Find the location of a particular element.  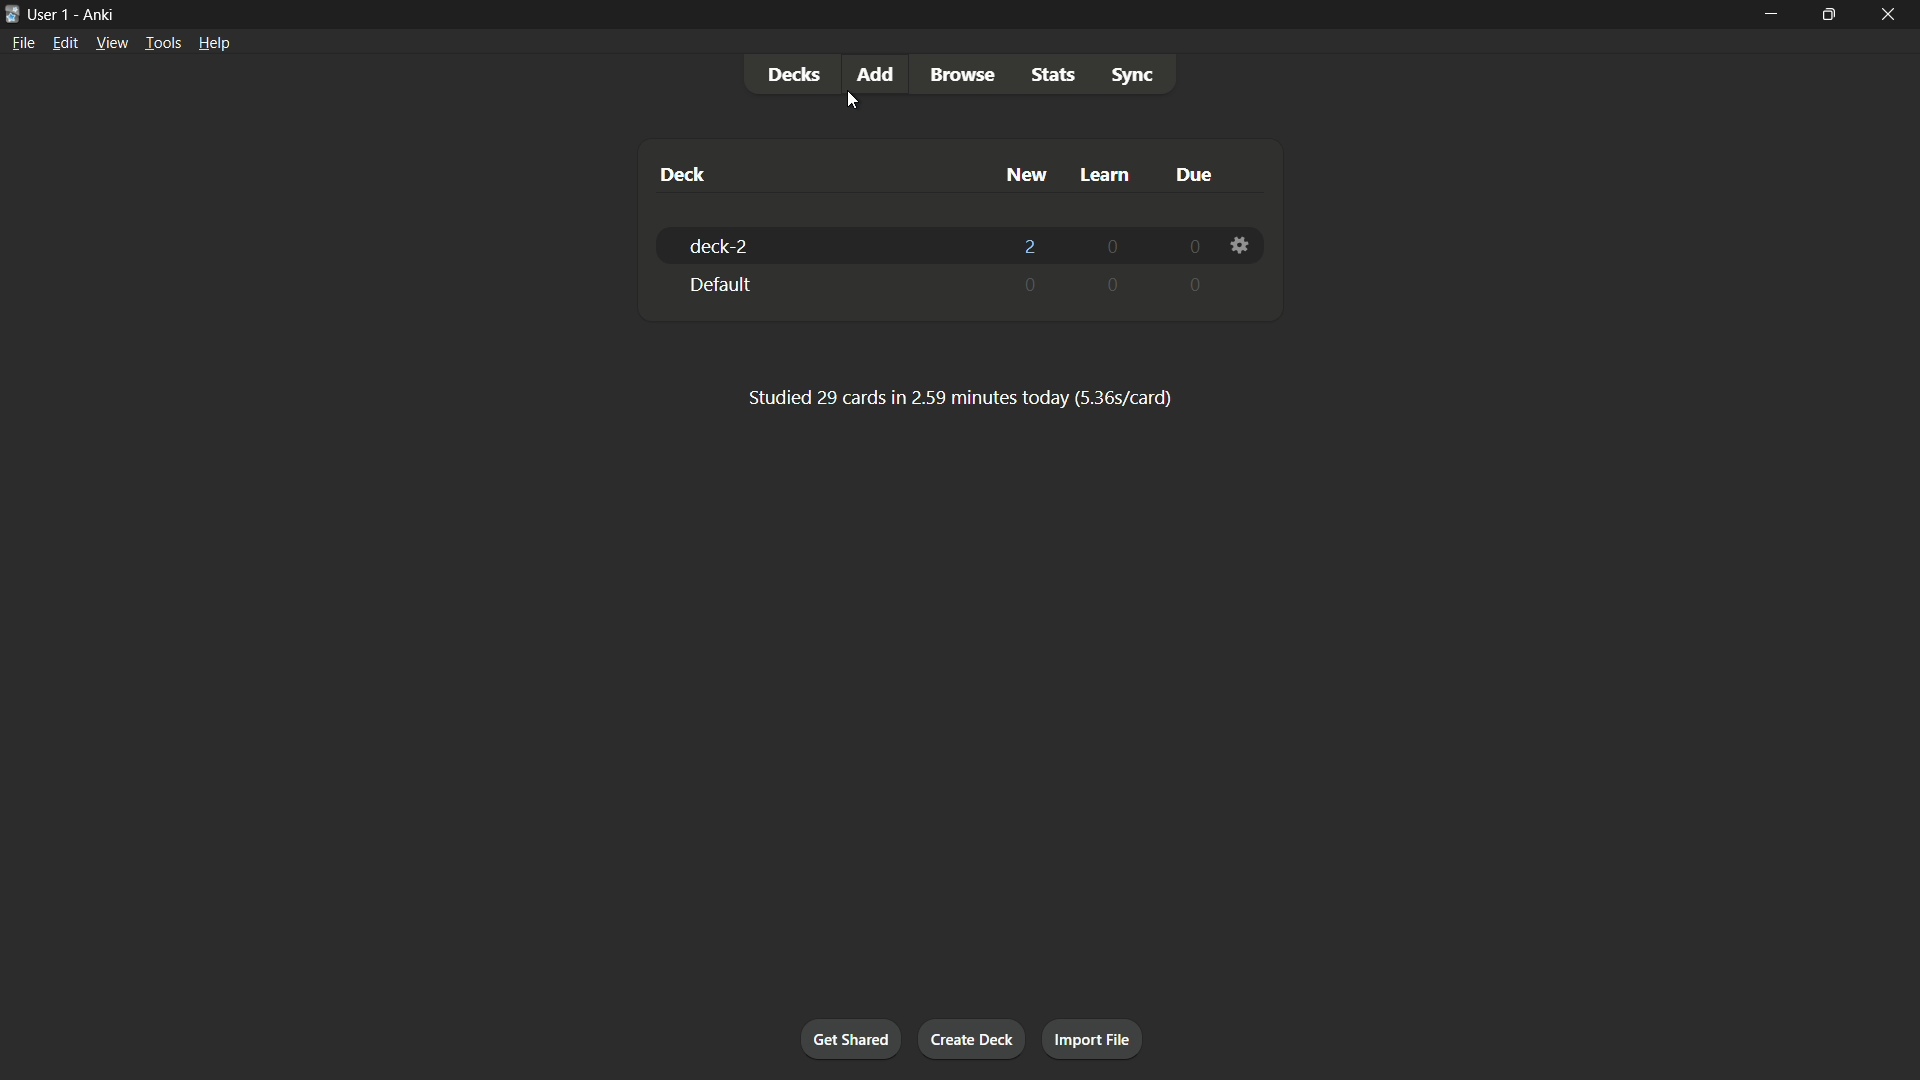

user 1 is located at coordinates (50, 15).